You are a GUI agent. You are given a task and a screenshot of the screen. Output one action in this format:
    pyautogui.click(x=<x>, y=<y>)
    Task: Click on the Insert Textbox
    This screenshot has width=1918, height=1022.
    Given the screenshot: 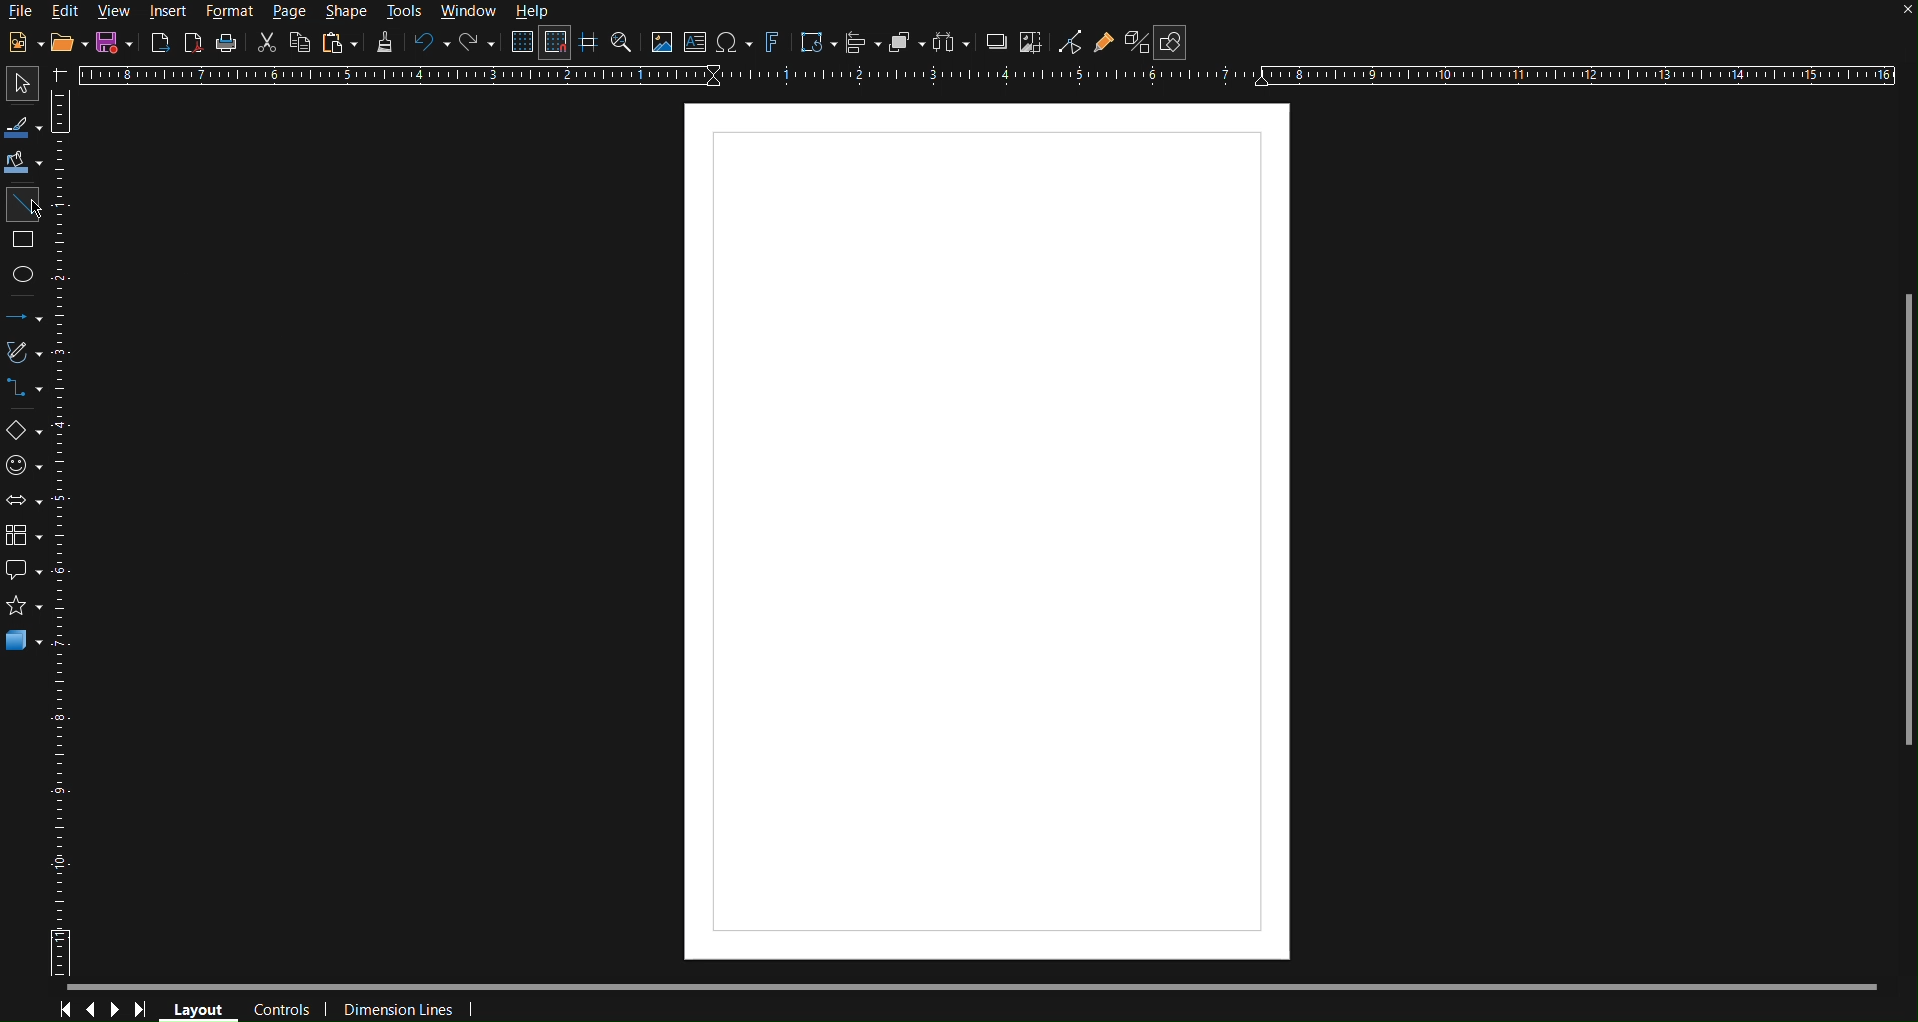 What is the action you would take?
    pyautogui.click(x=696, y=43)
    